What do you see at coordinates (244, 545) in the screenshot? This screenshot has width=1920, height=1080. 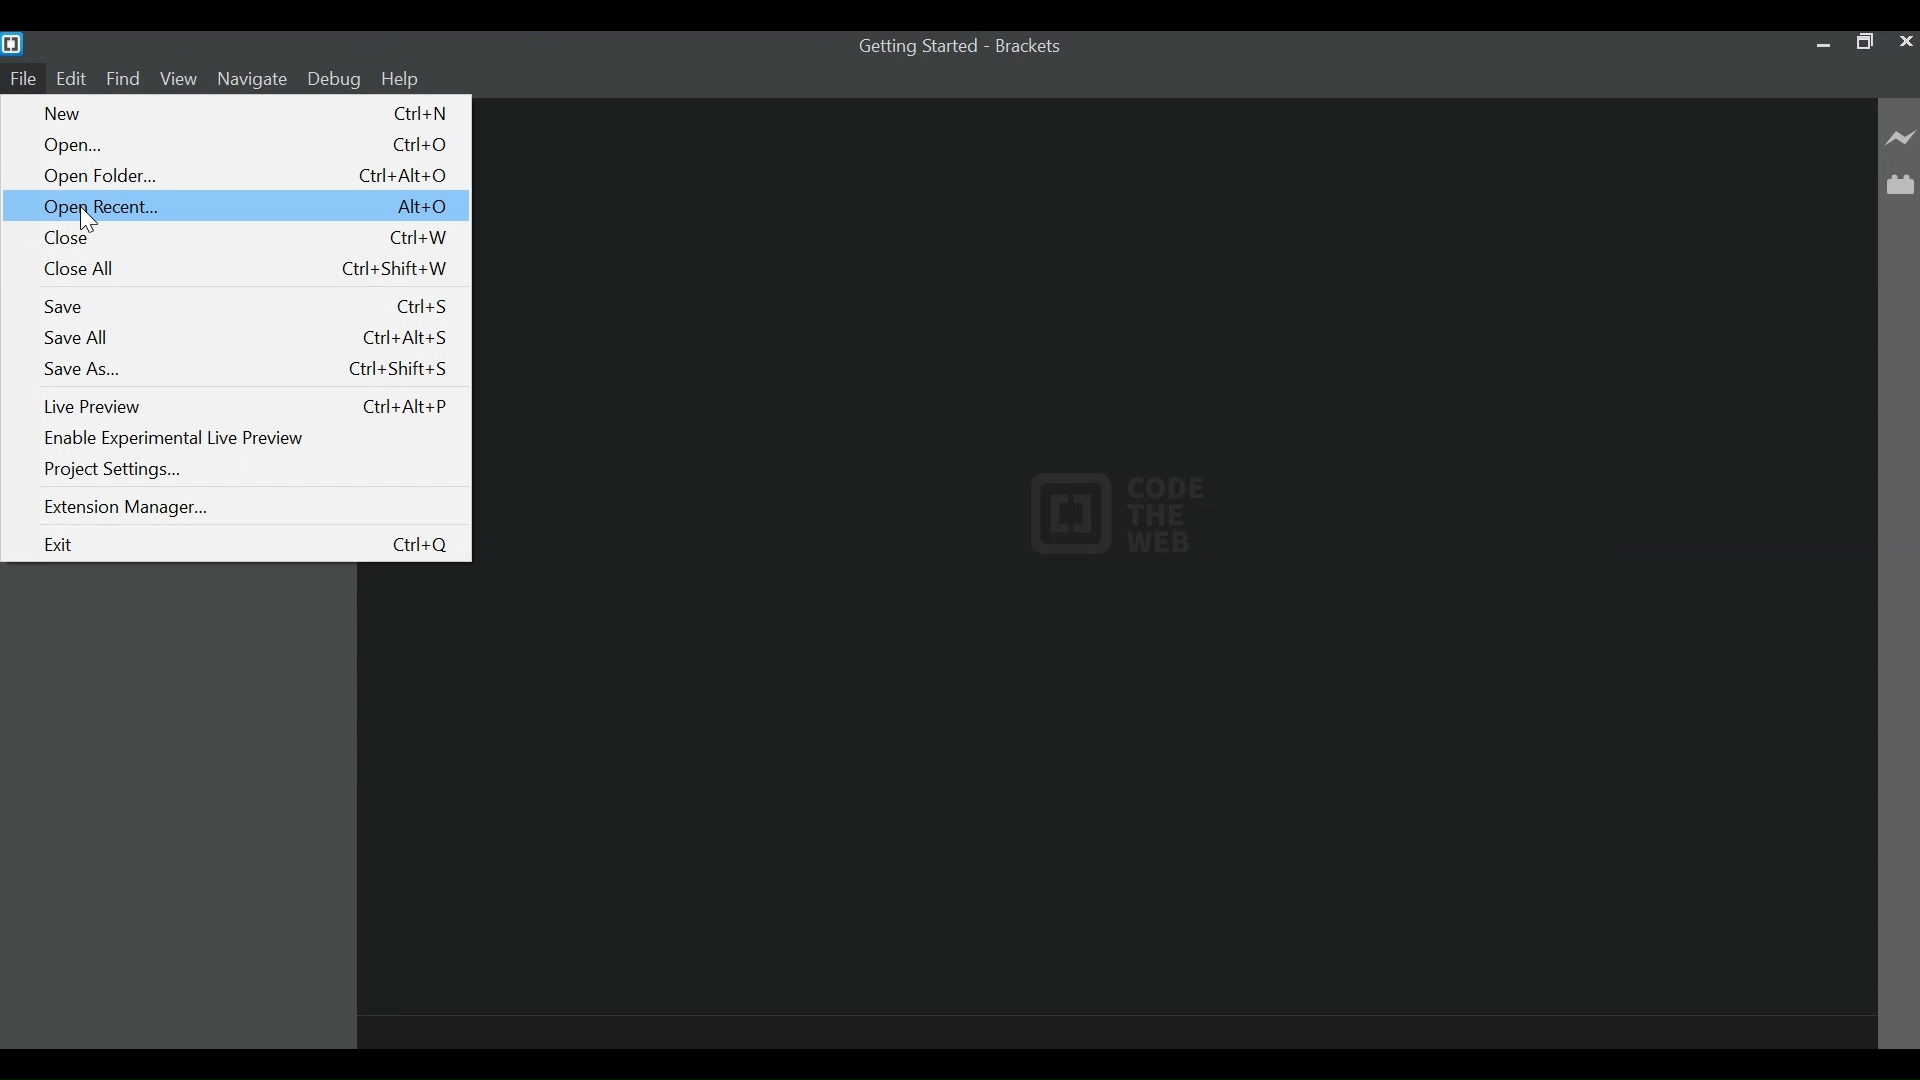 I see `Exit` at bounding box center [244, 545].